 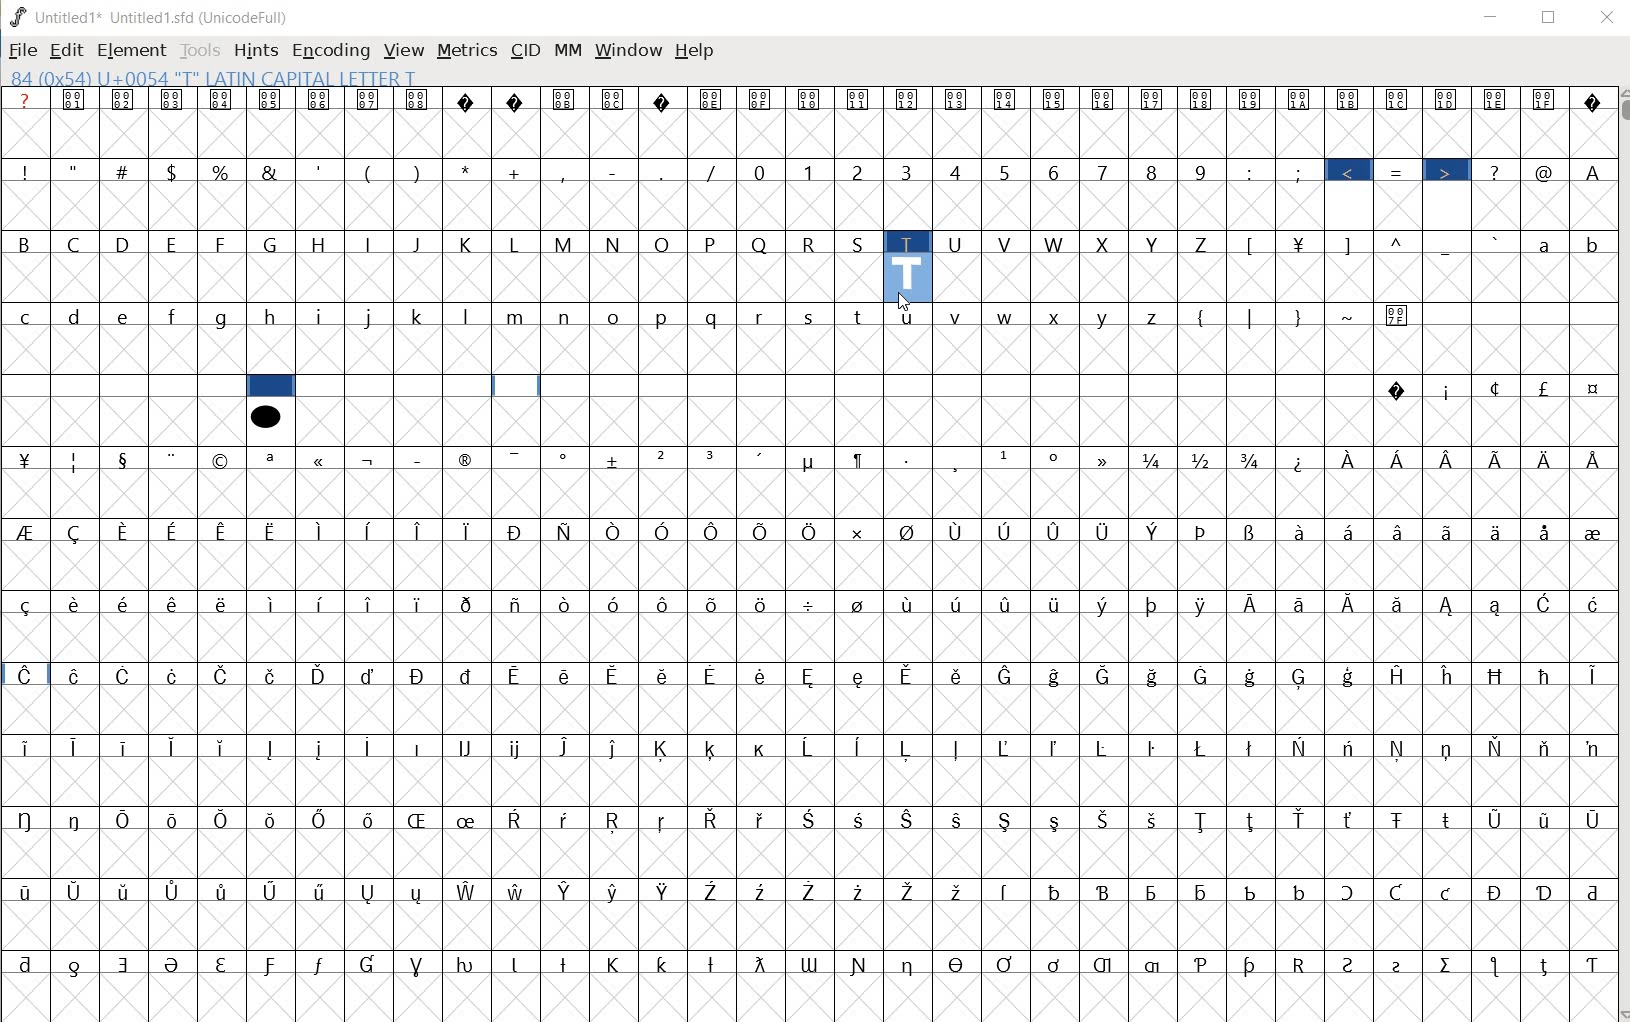 What do you see at coordinates (1399, 315) in the screenshot?
I see `Symbol` at bounding box center [1399, 315].